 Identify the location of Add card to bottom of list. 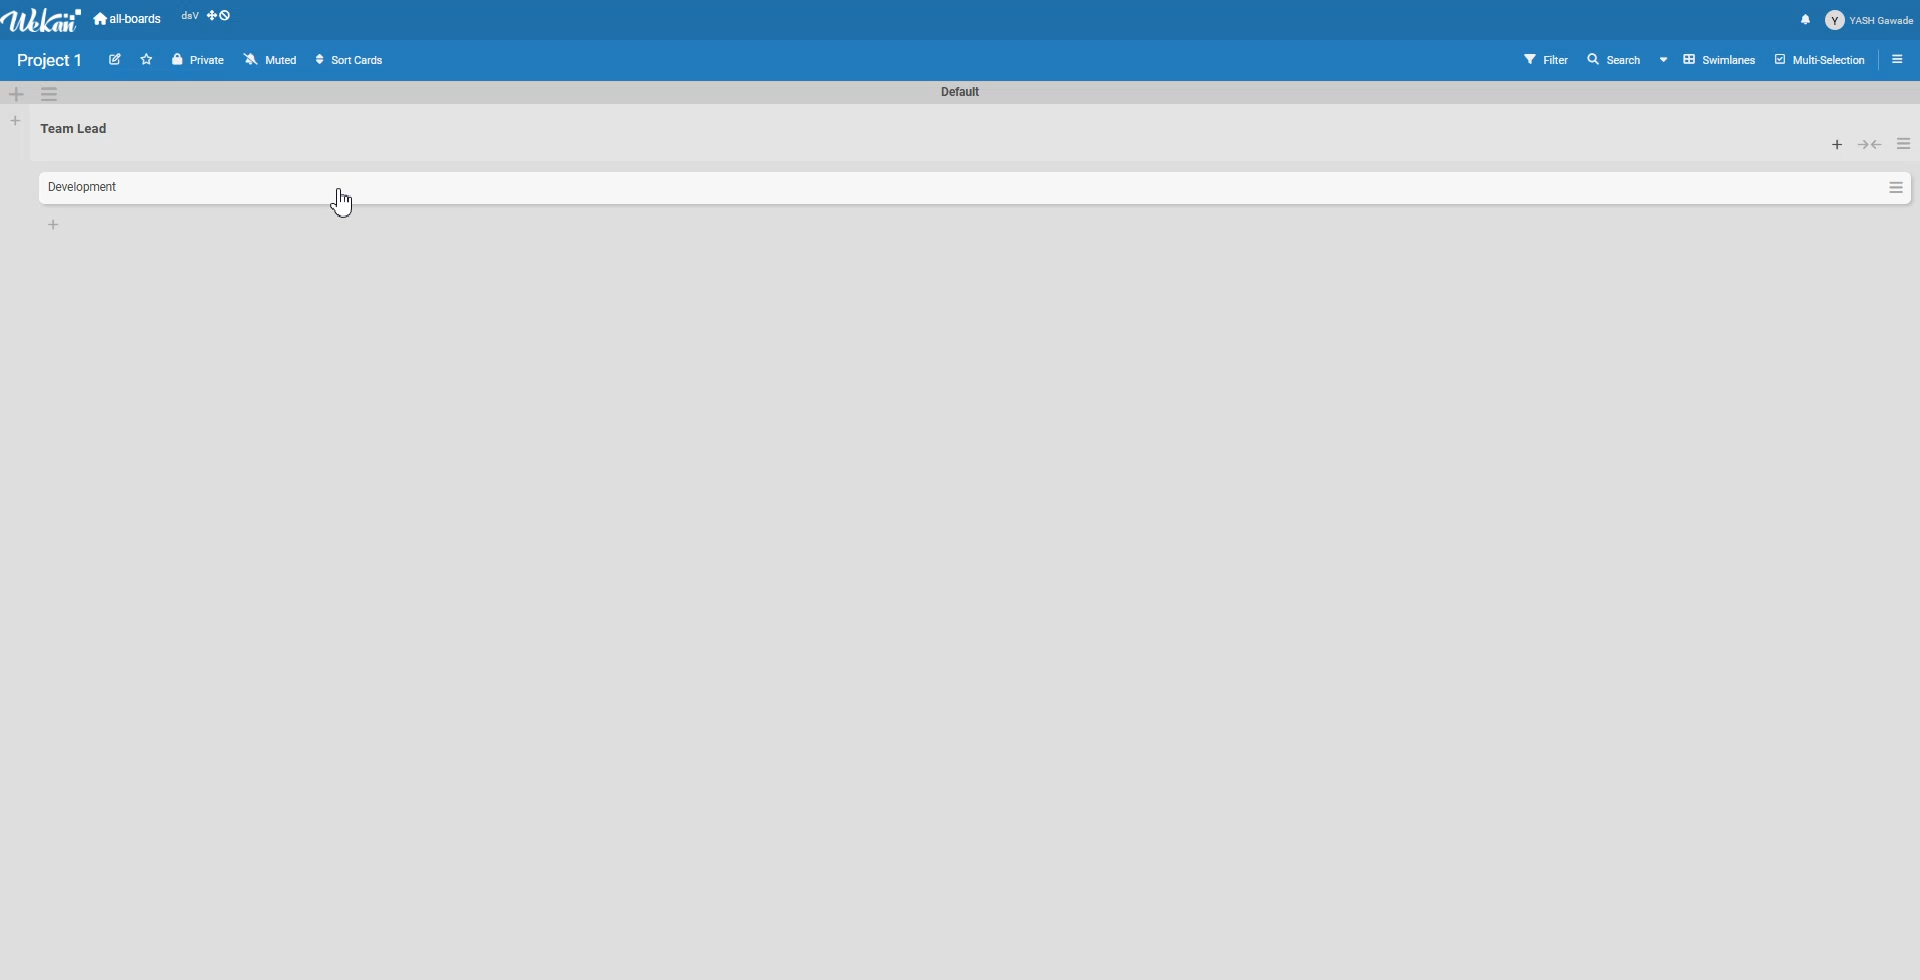
(54, 225).